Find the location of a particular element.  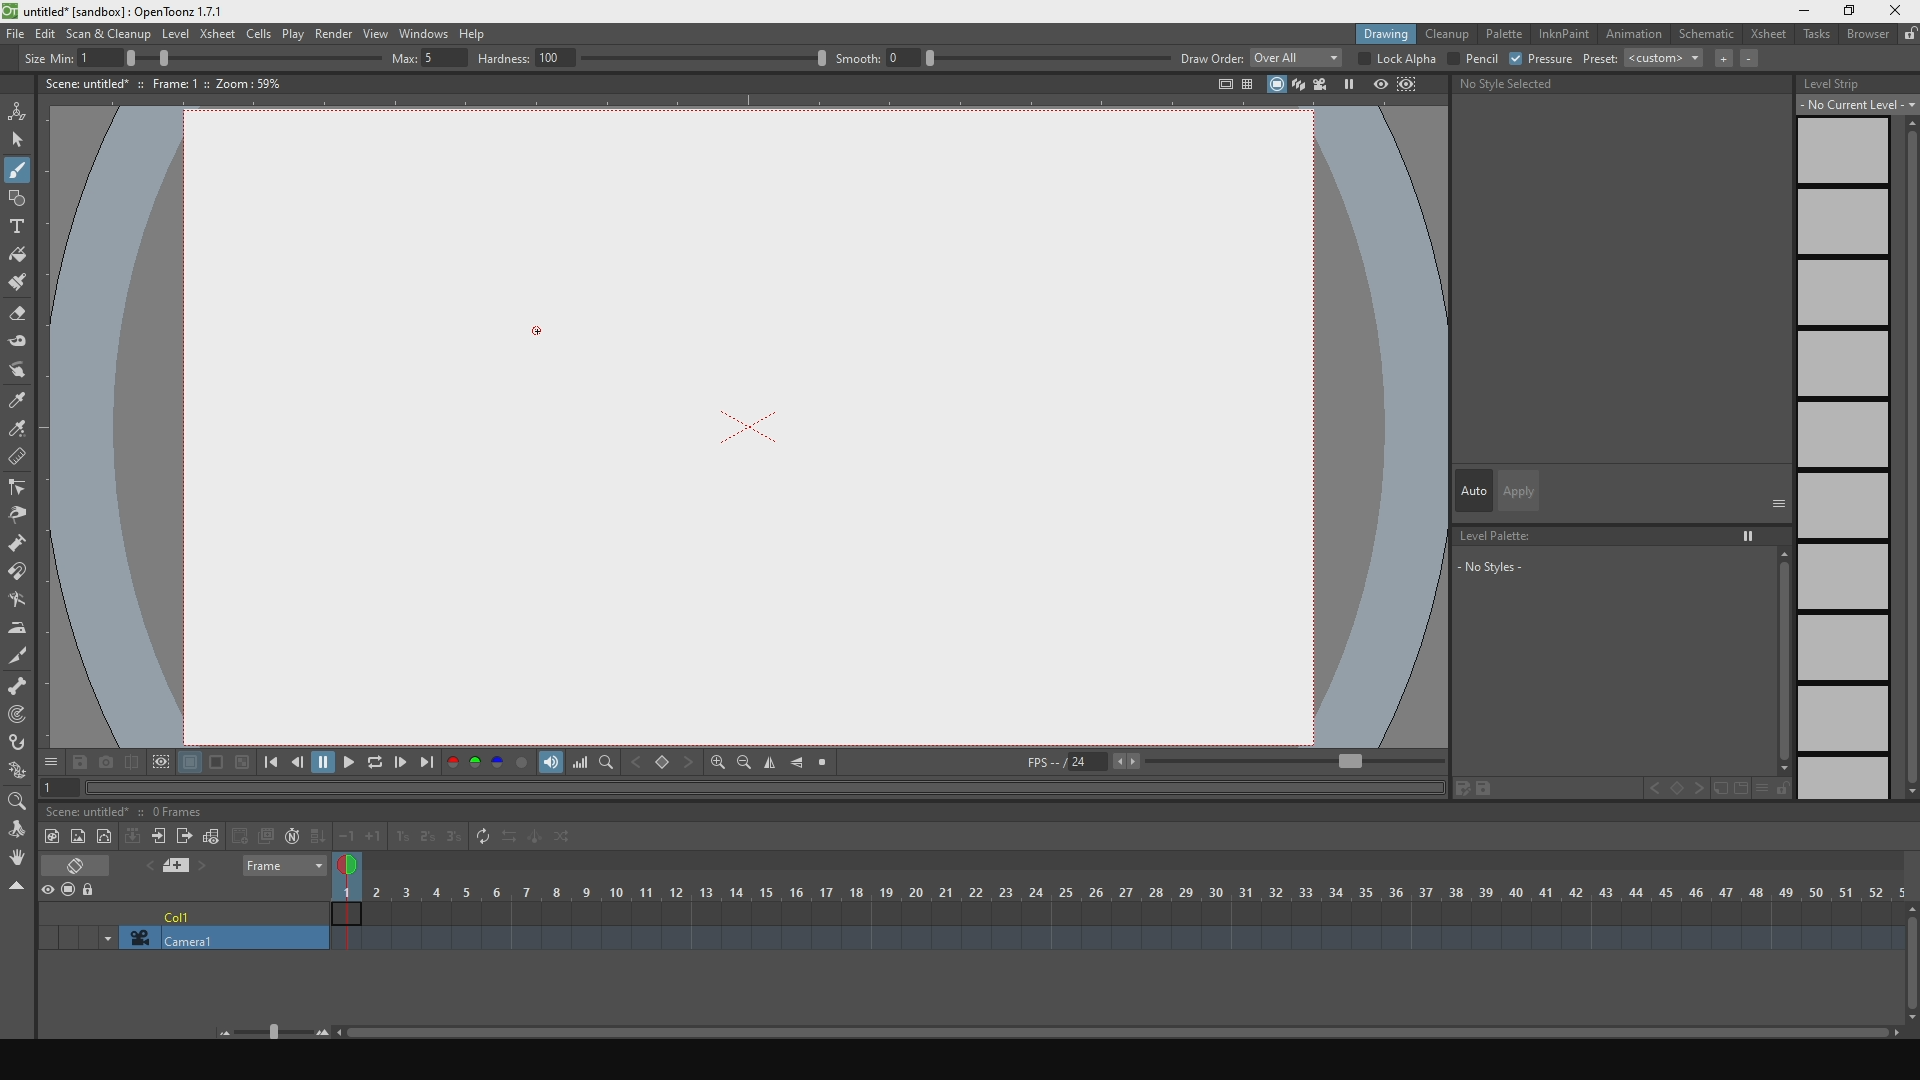

inflate is located at coordinates (17, 542).